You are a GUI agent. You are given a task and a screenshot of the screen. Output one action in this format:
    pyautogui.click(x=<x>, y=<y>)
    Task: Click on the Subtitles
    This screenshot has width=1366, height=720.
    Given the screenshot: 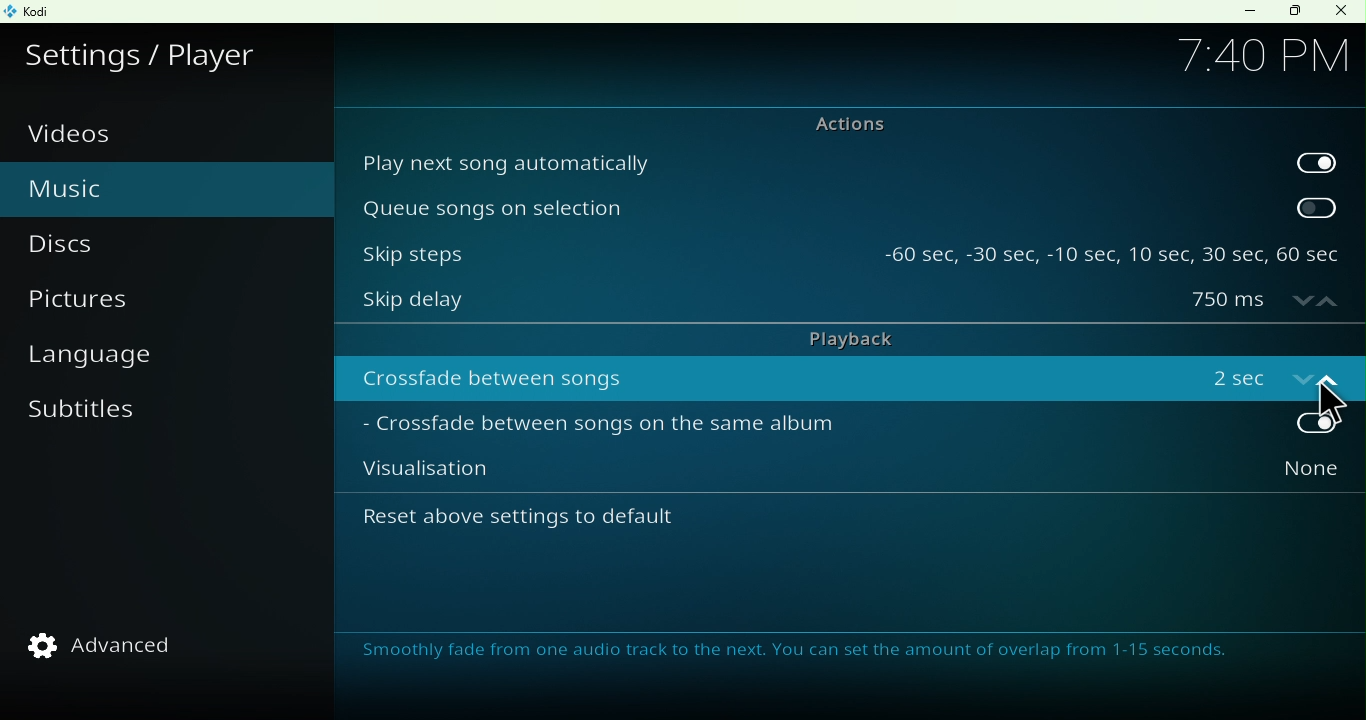 What is the action you would take?
    pyautogui.click(x=89, y=422)
    